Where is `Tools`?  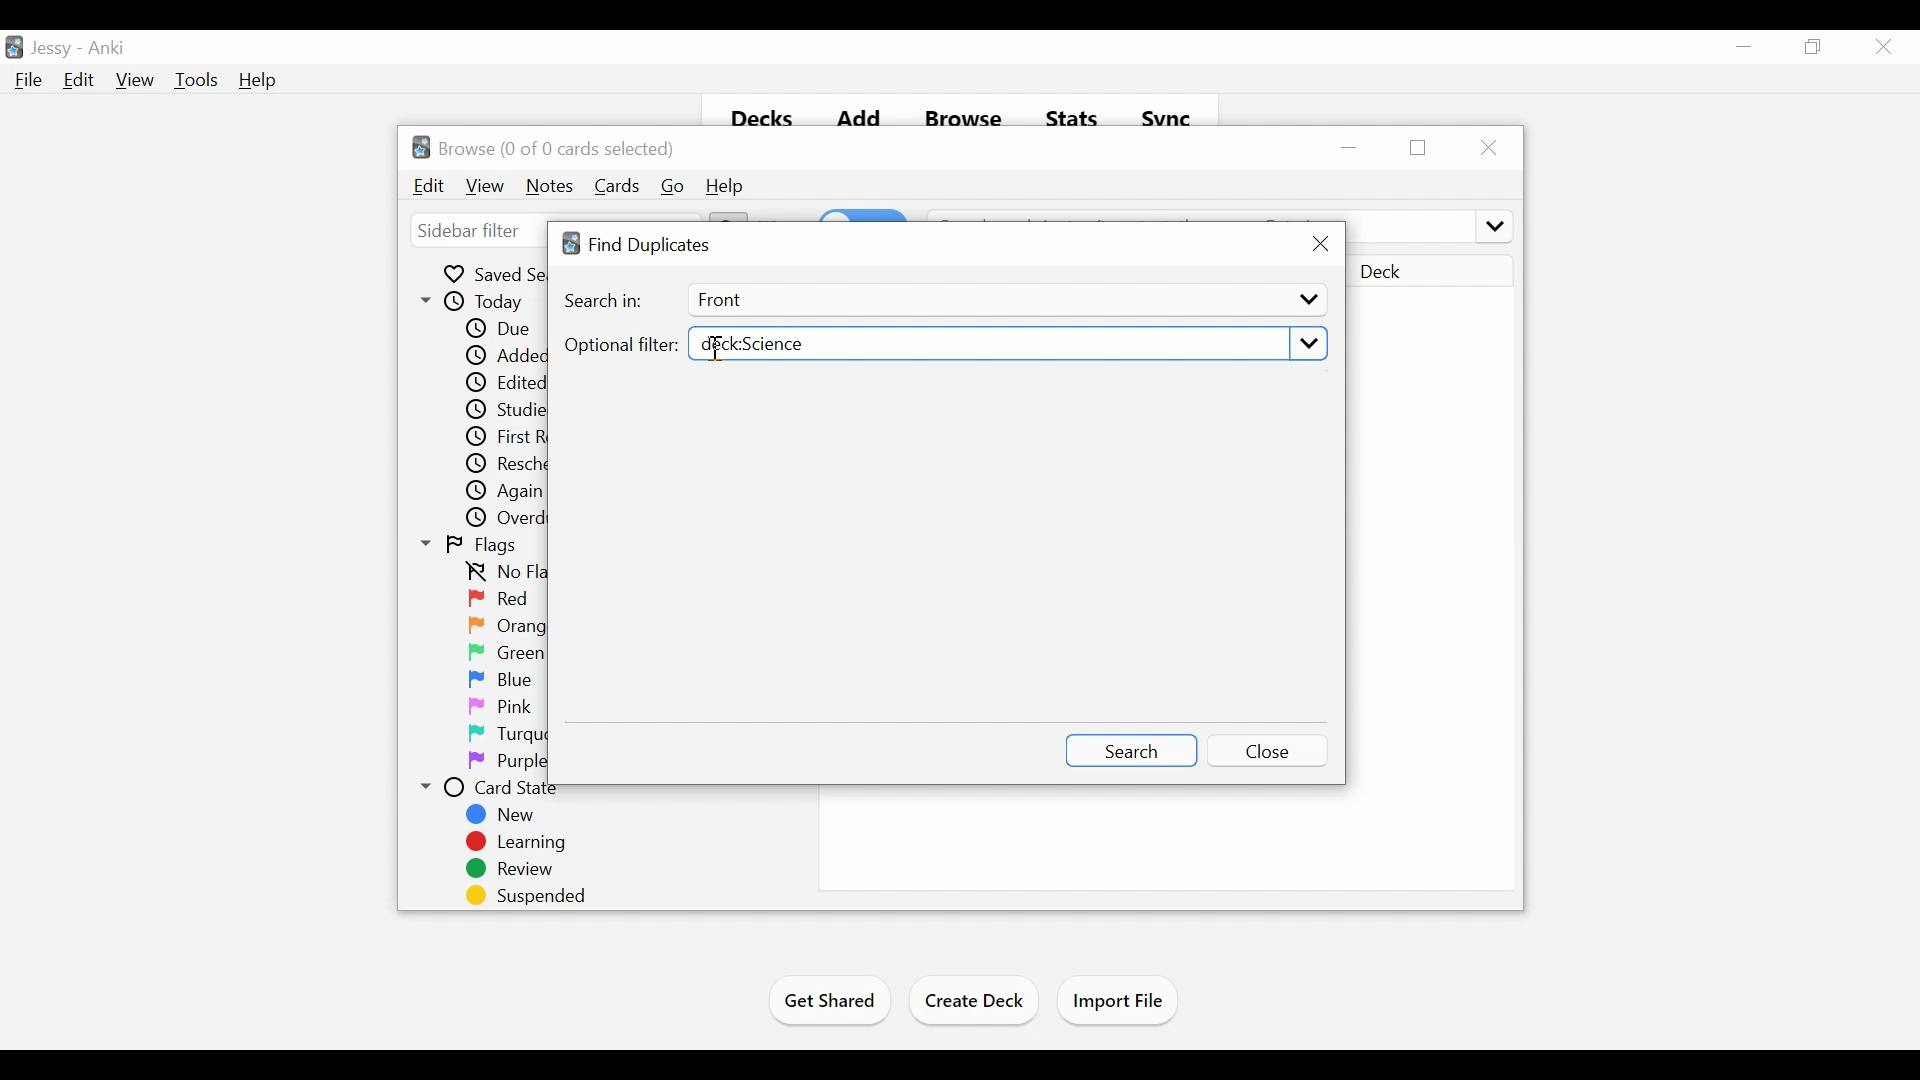 Tools is located at coordinates (195, 80).